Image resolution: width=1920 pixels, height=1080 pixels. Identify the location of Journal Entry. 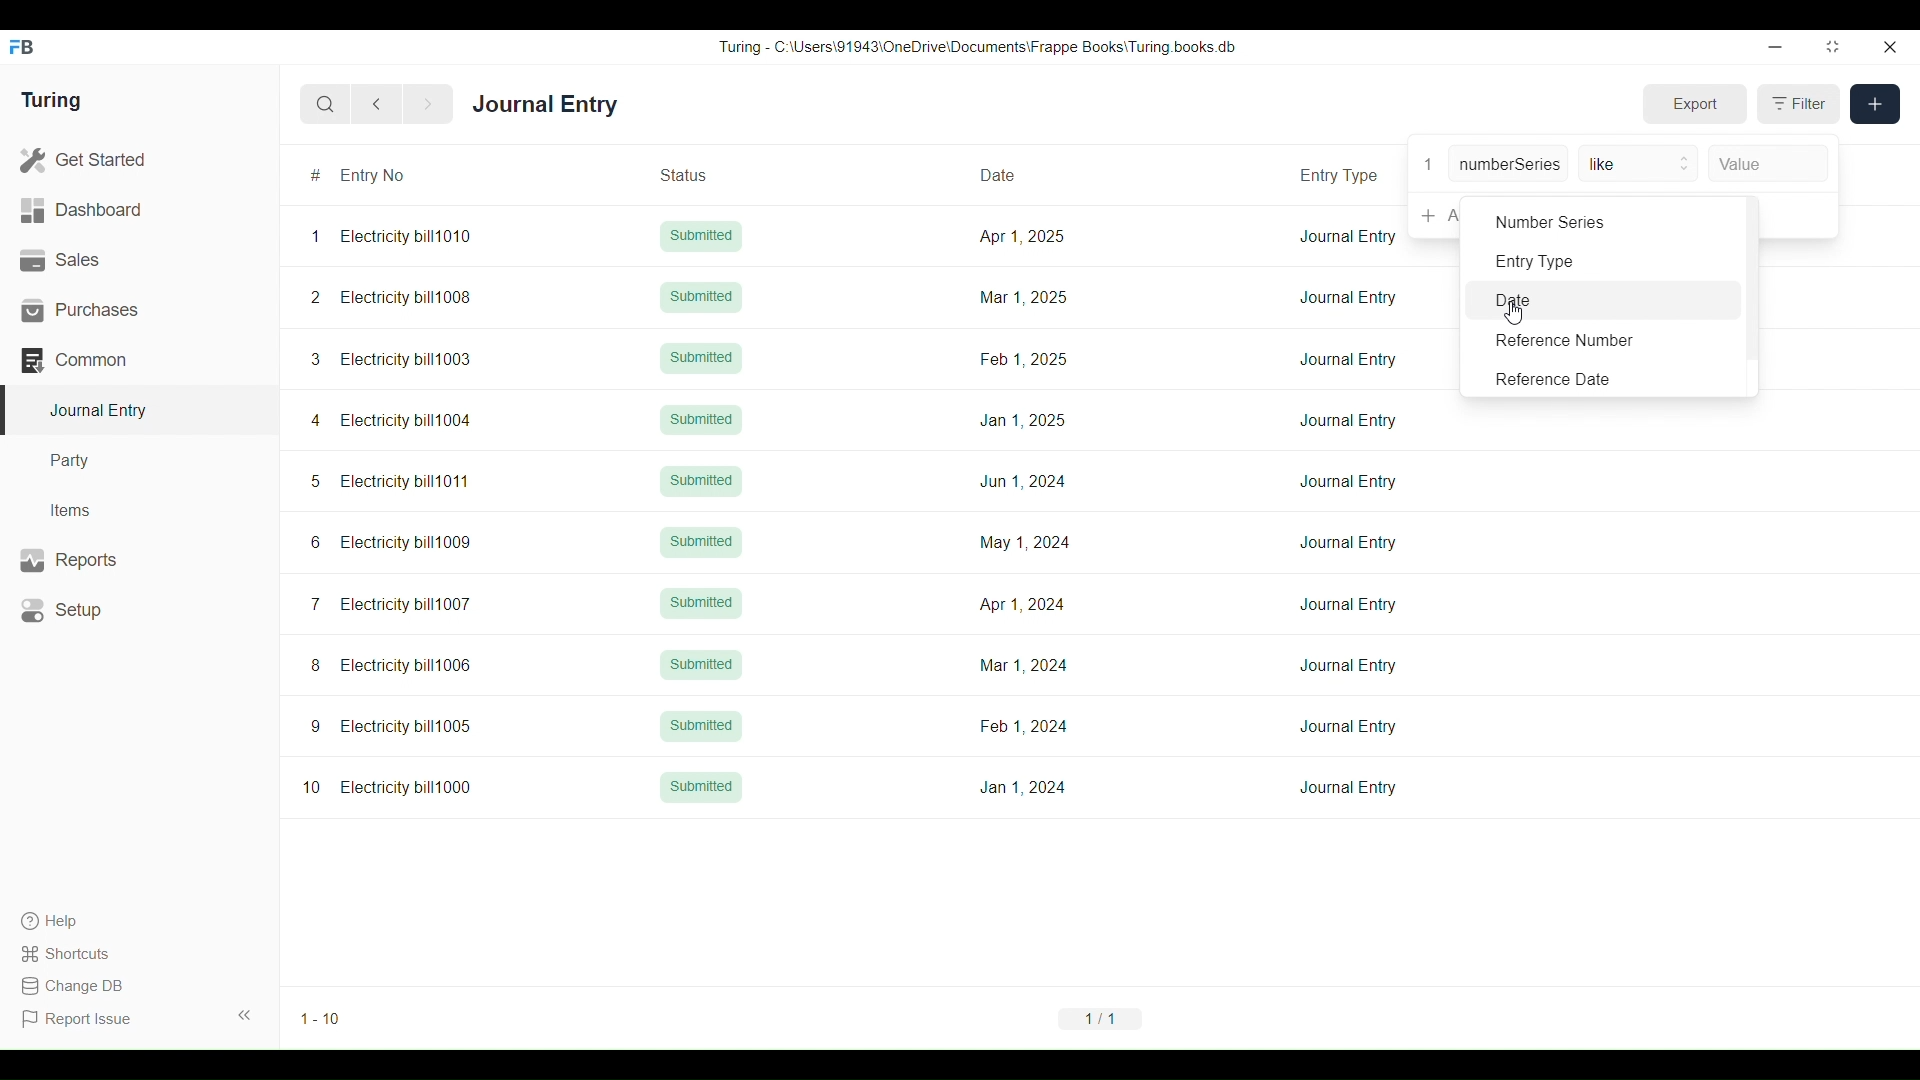
(1348, 665).